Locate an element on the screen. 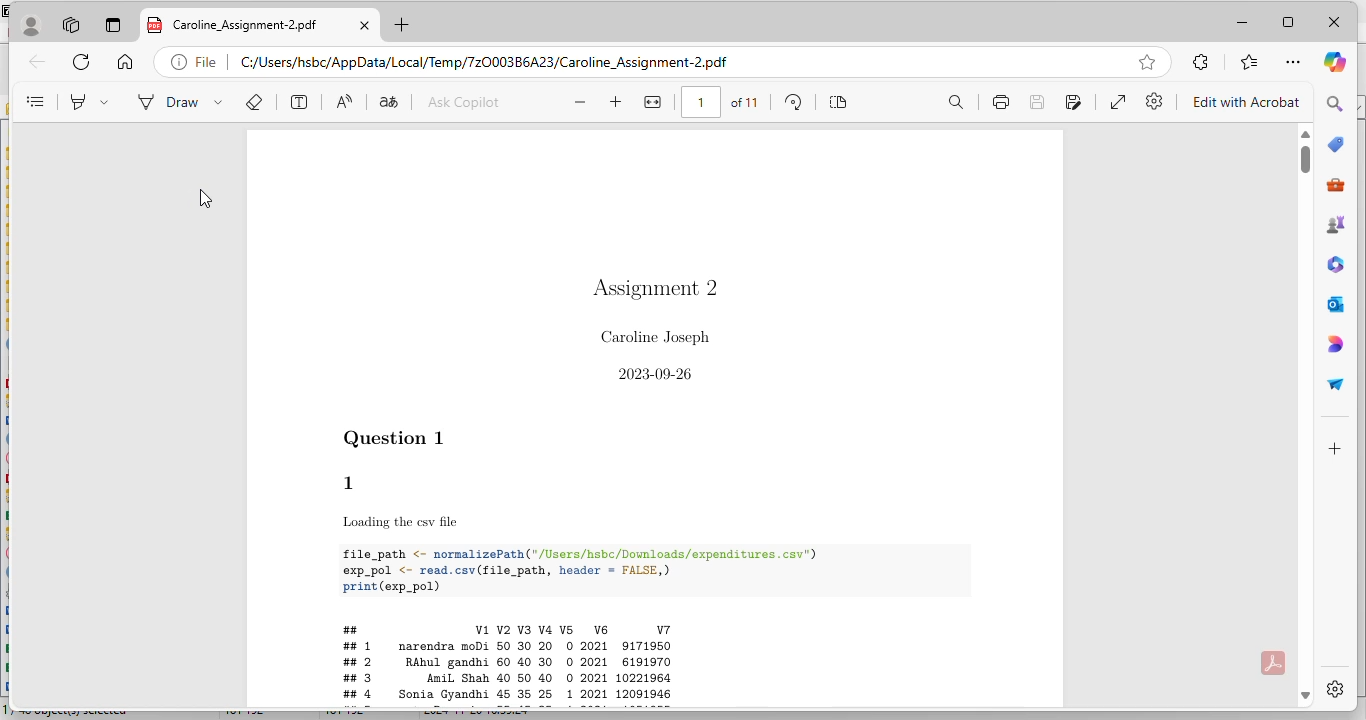 The image size is (1366, 720). refresh is located at coordinates (81, 61).